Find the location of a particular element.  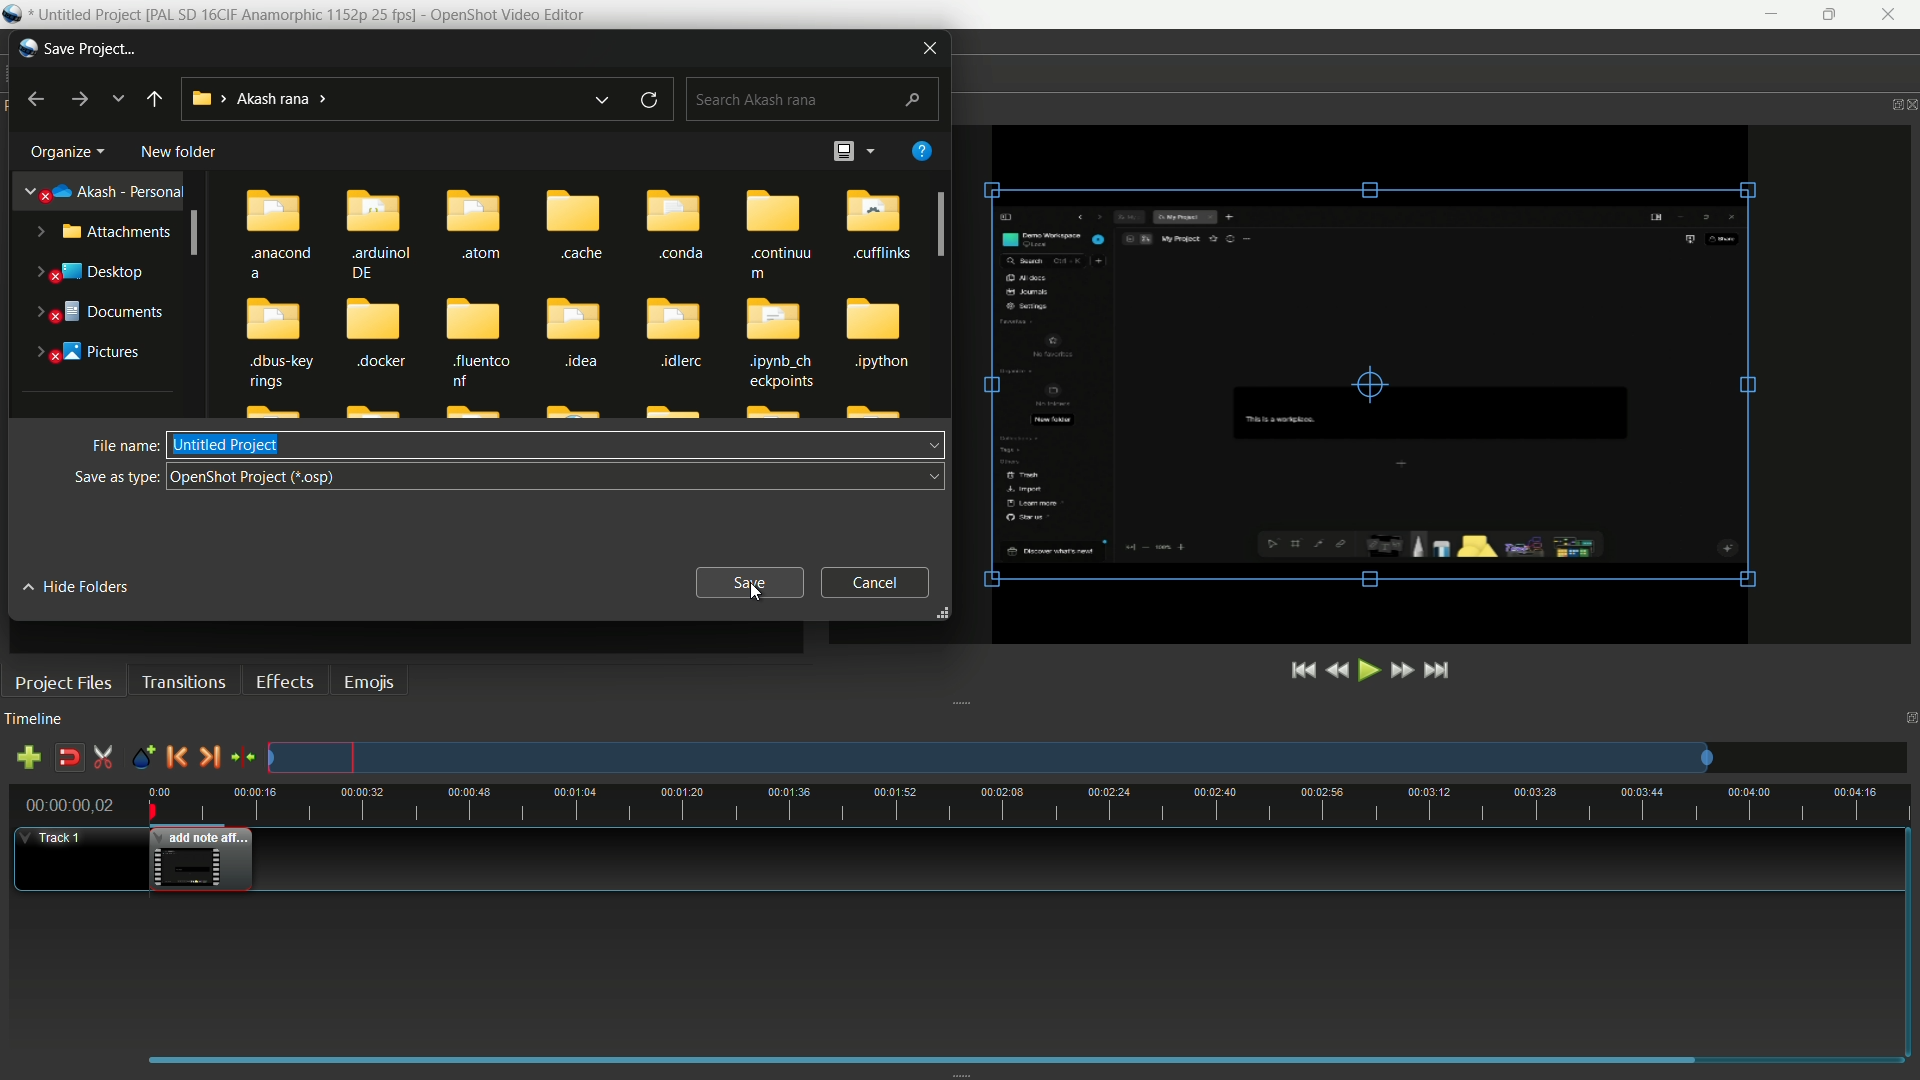

documents is located at coordinates (99, 312).